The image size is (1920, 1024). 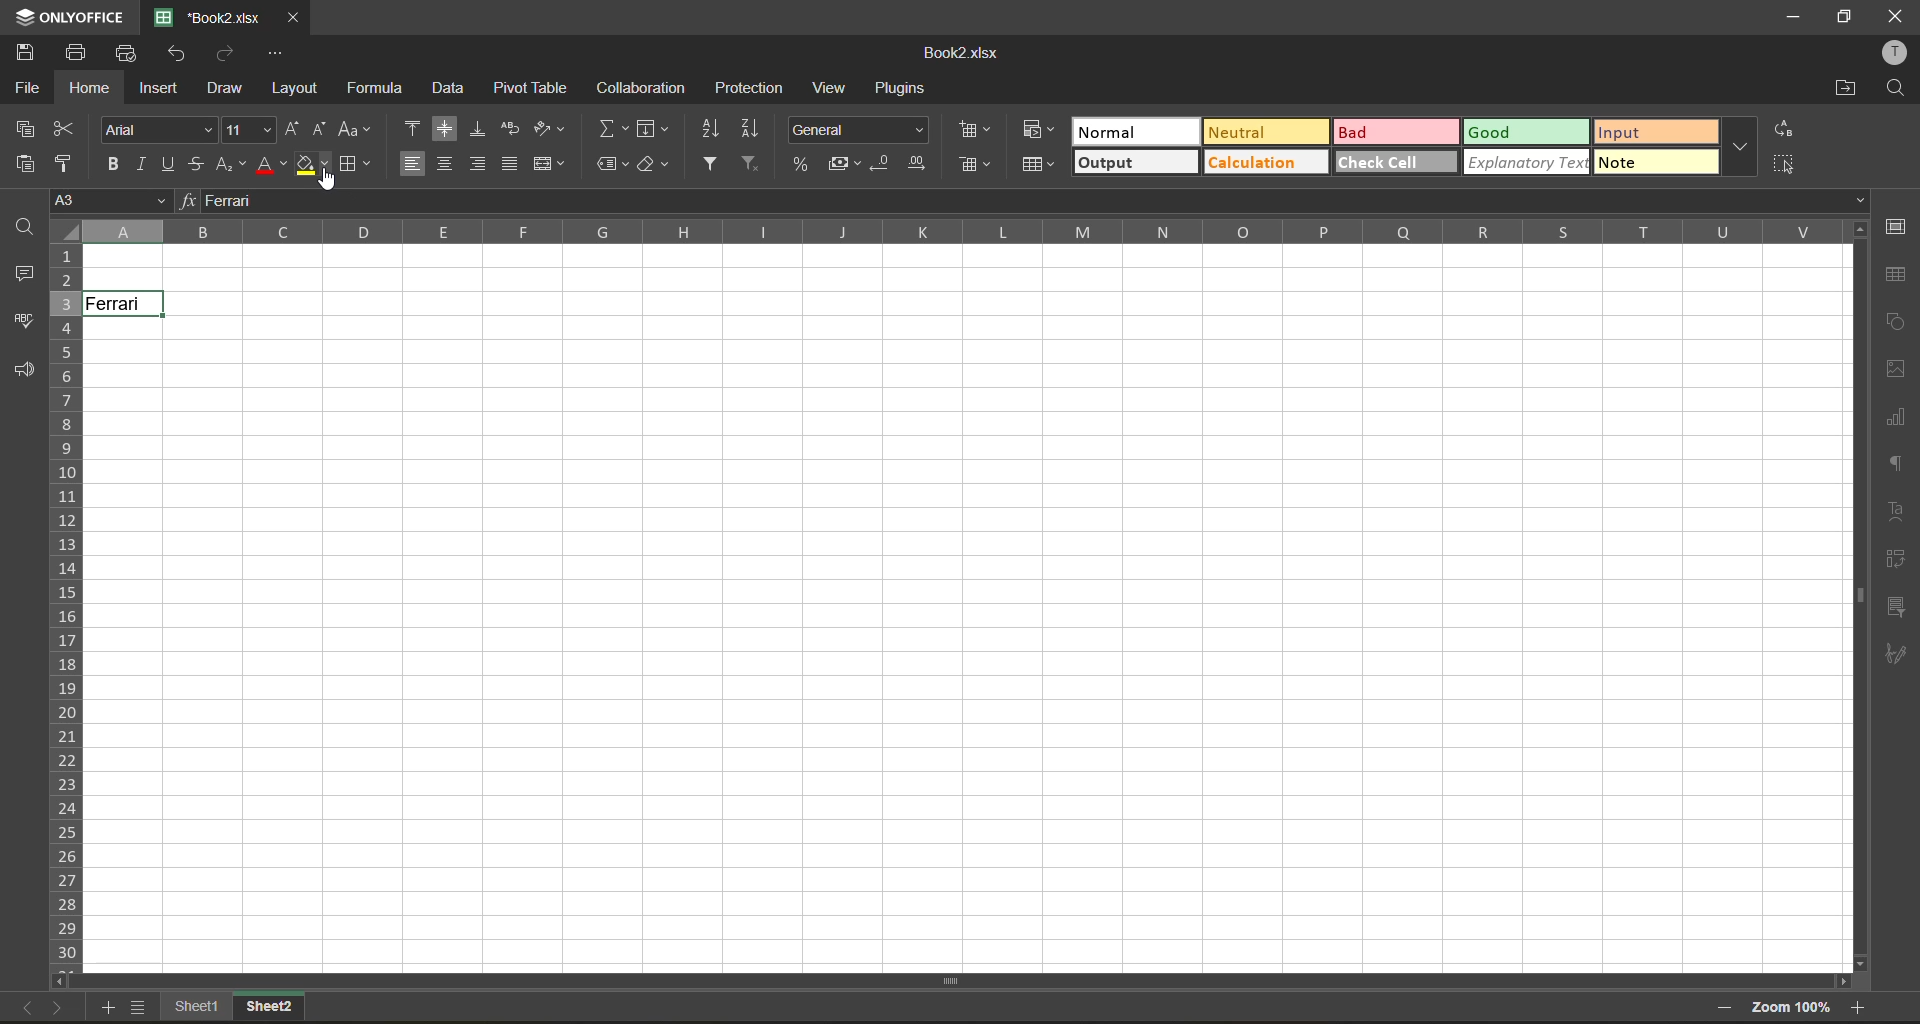 I want to click on data, so click(x=447, y=90).